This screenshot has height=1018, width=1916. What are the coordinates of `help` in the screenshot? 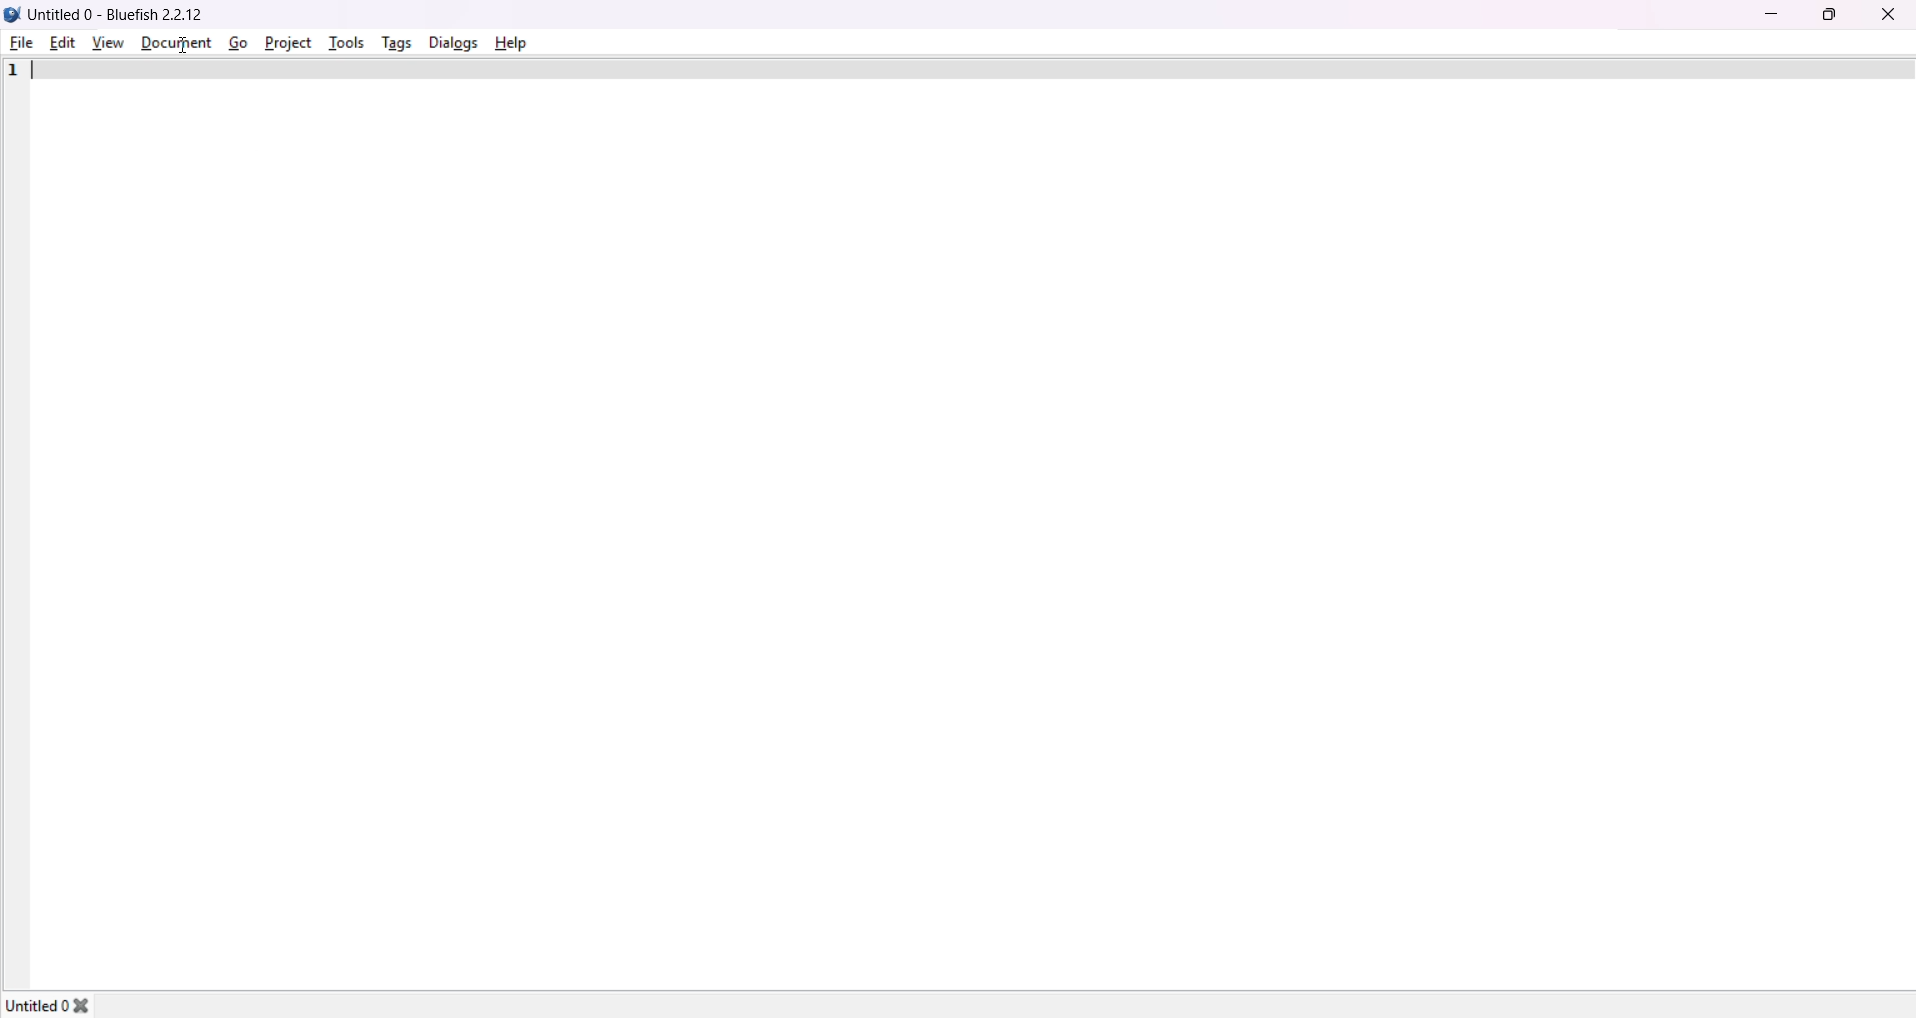 It's located at (510, 41).